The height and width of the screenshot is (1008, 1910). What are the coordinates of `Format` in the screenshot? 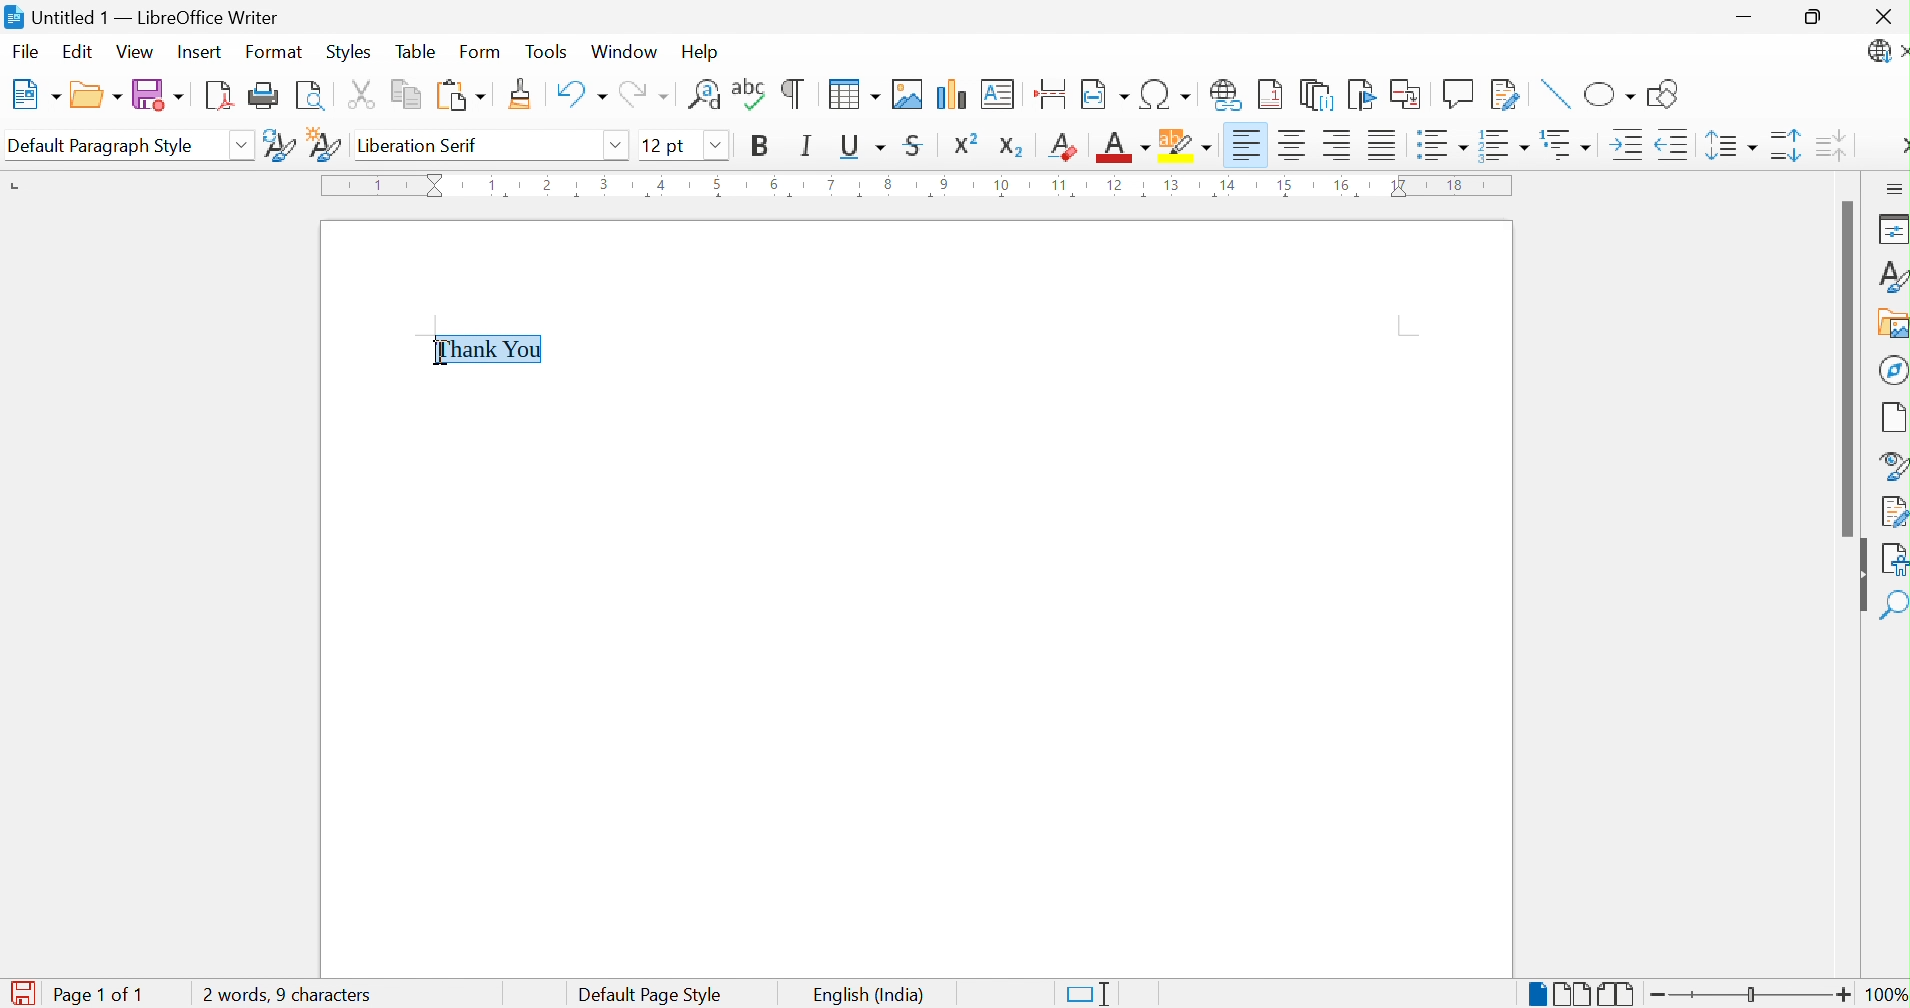 It's located at (276, 53).